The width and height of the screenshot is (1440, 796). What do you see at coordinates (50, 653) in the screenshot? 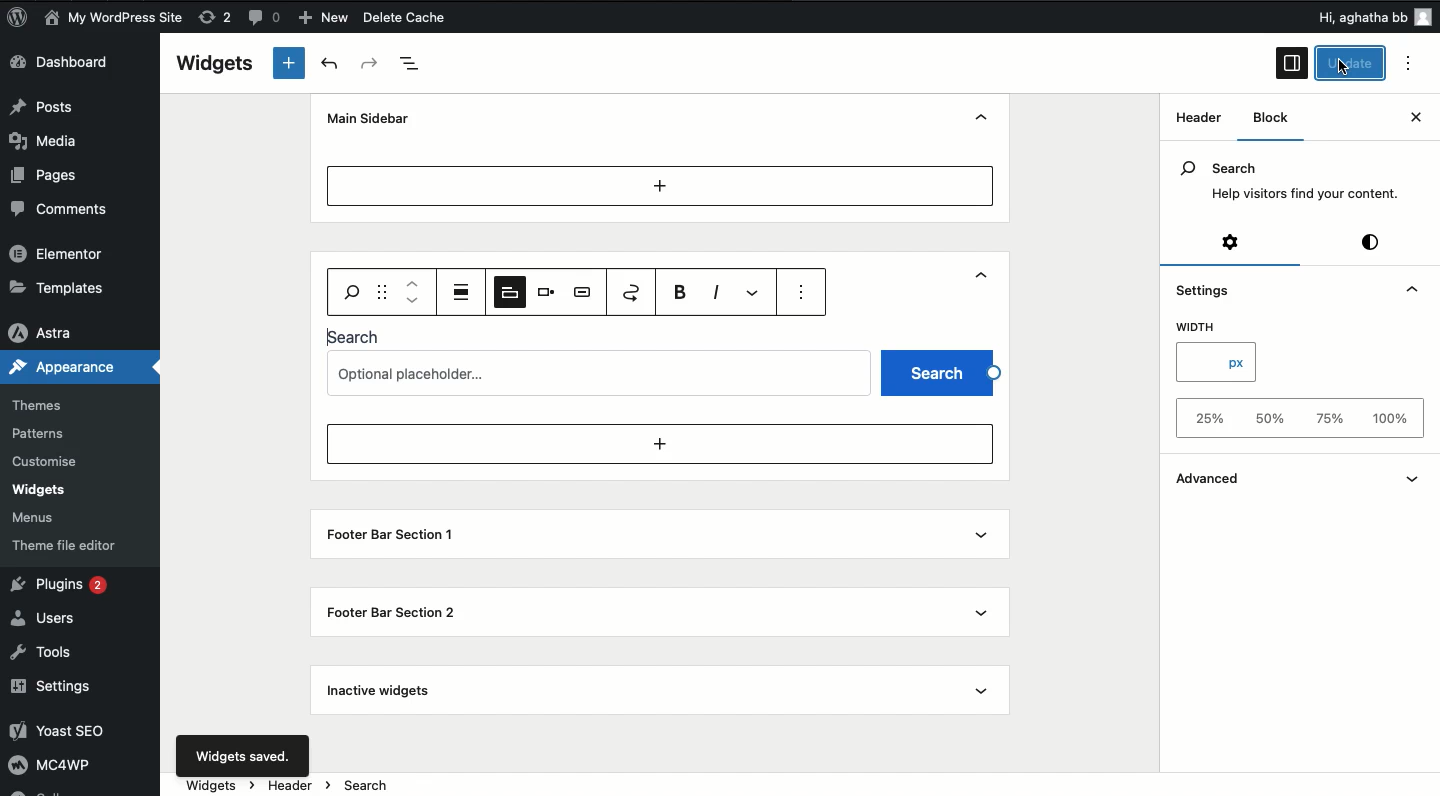
I see `Tools` at bounding box center [50, 653].